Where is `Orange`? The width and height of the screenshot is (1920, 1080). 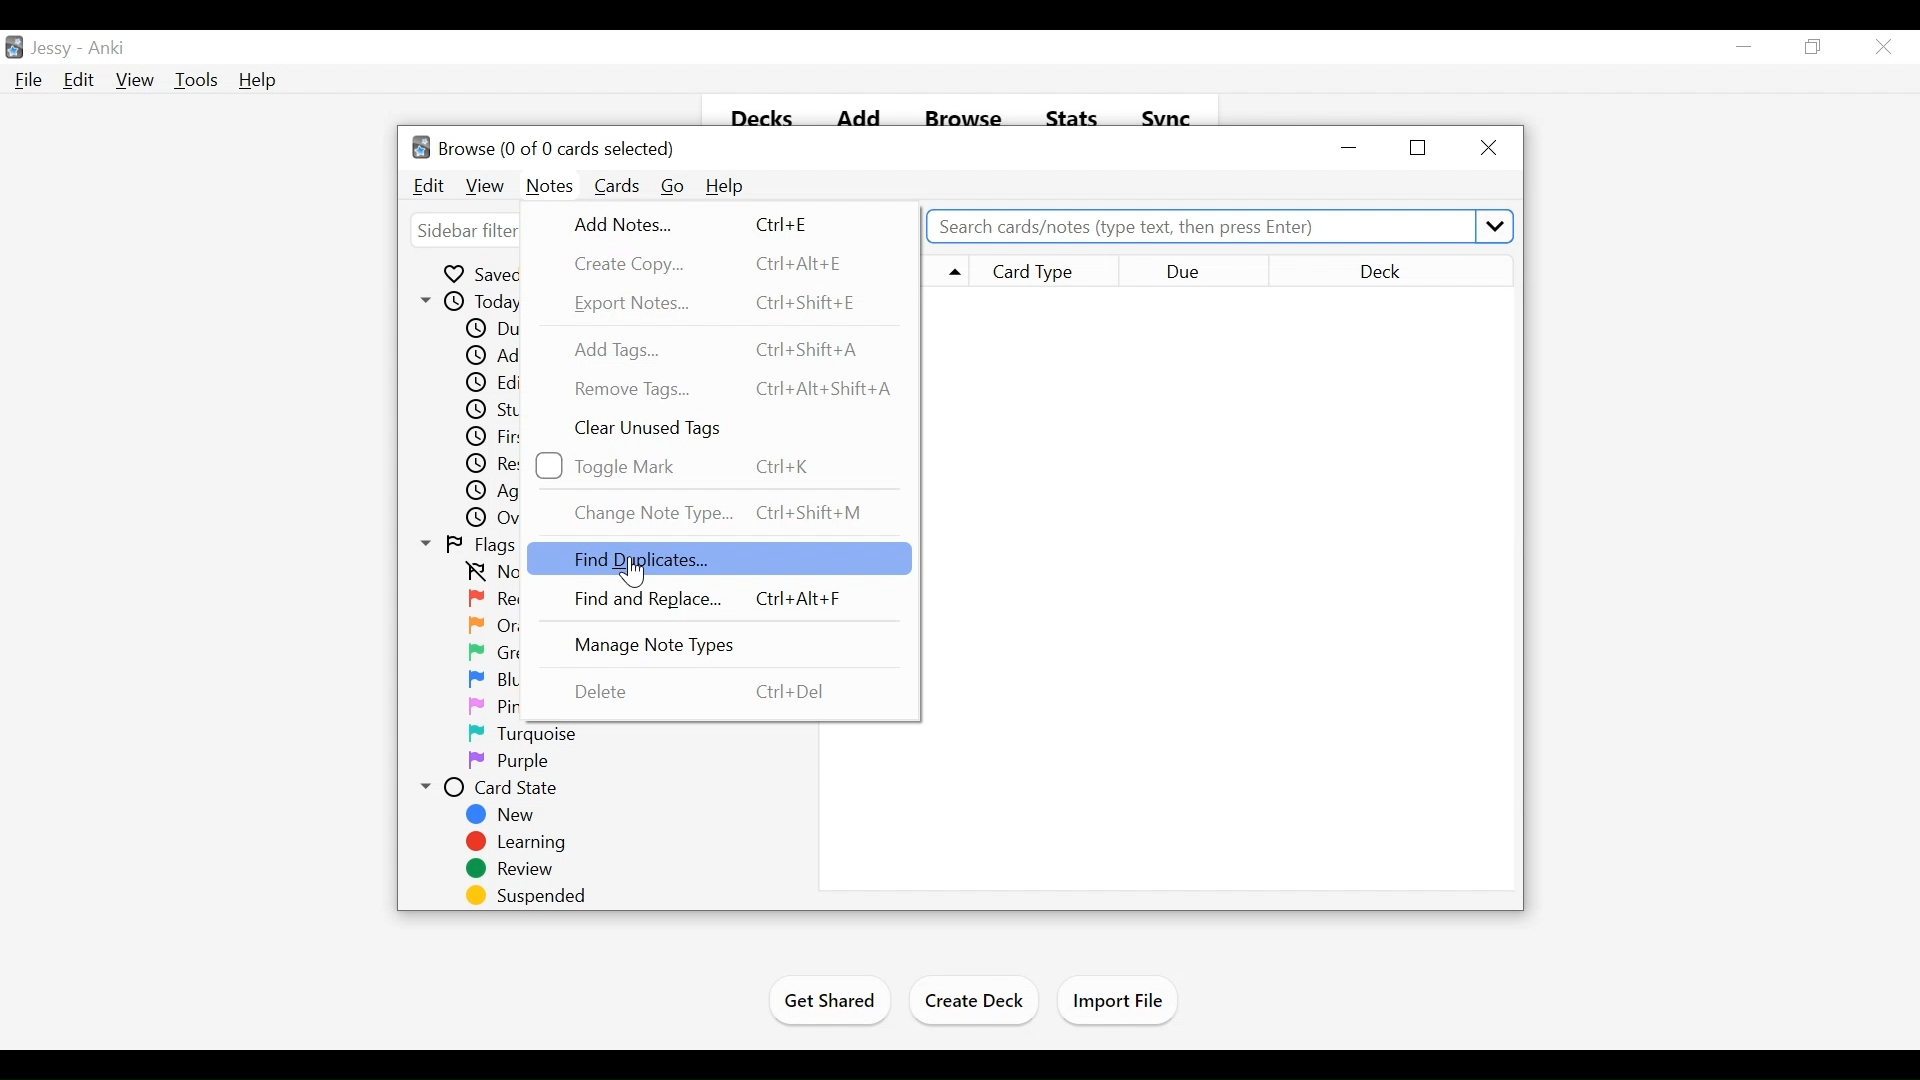
Orange is located at coordinates (508, 625).